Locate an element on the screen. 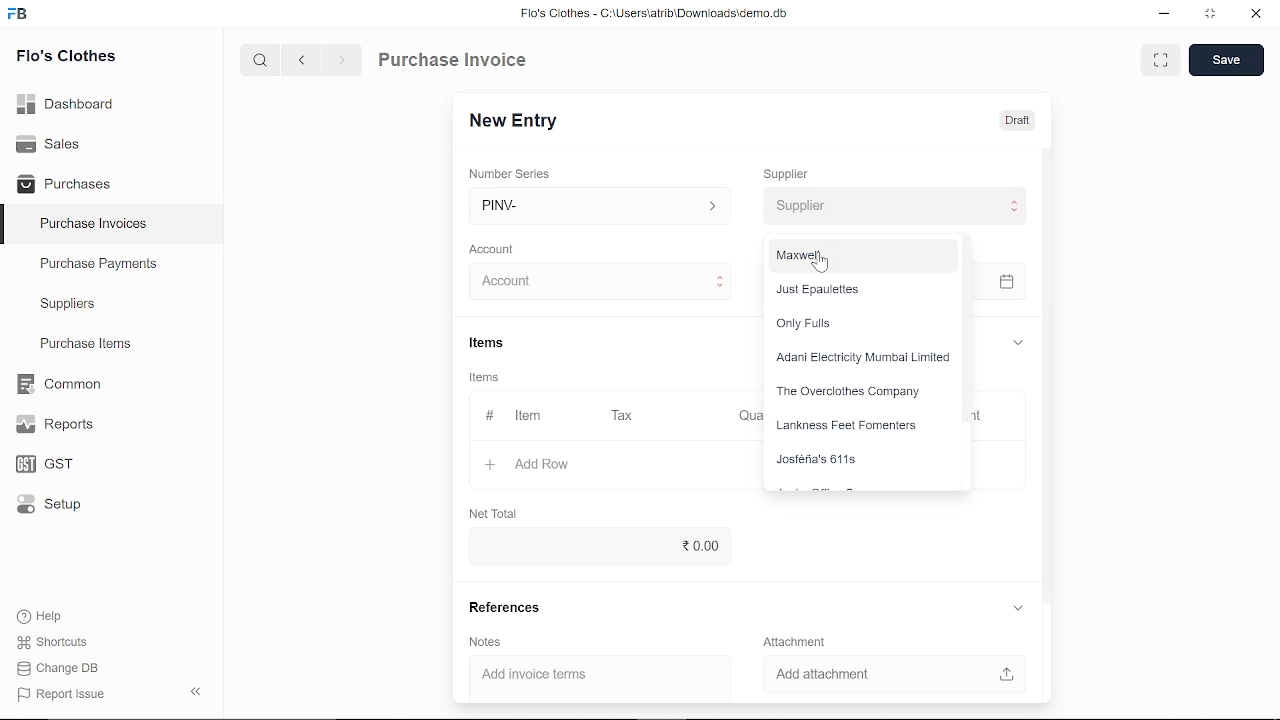 The image size is (1280, 720). Tax is located at coordinates (626, 416).